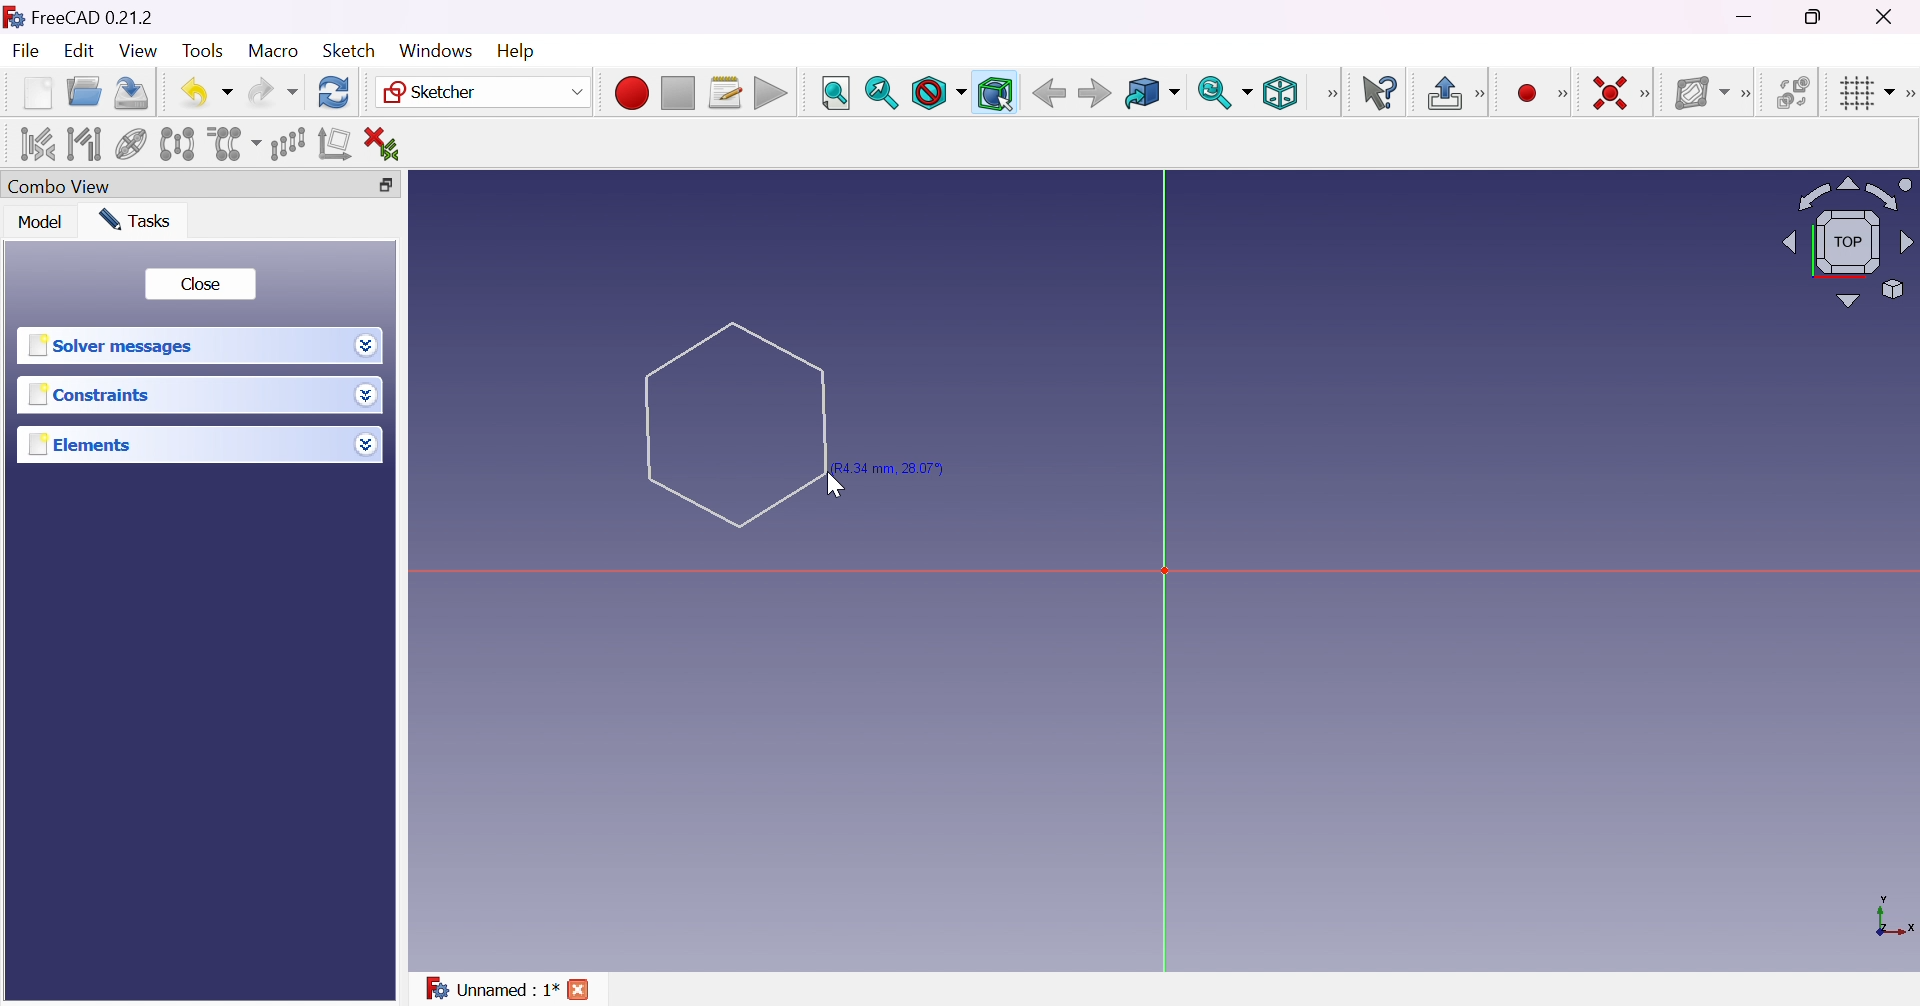 The height and width of the screenshot is (1006, 1920). What do you see at coordinates (273, 92) in the screenshot?
I see `Redo` at bounding box center [273, 92].